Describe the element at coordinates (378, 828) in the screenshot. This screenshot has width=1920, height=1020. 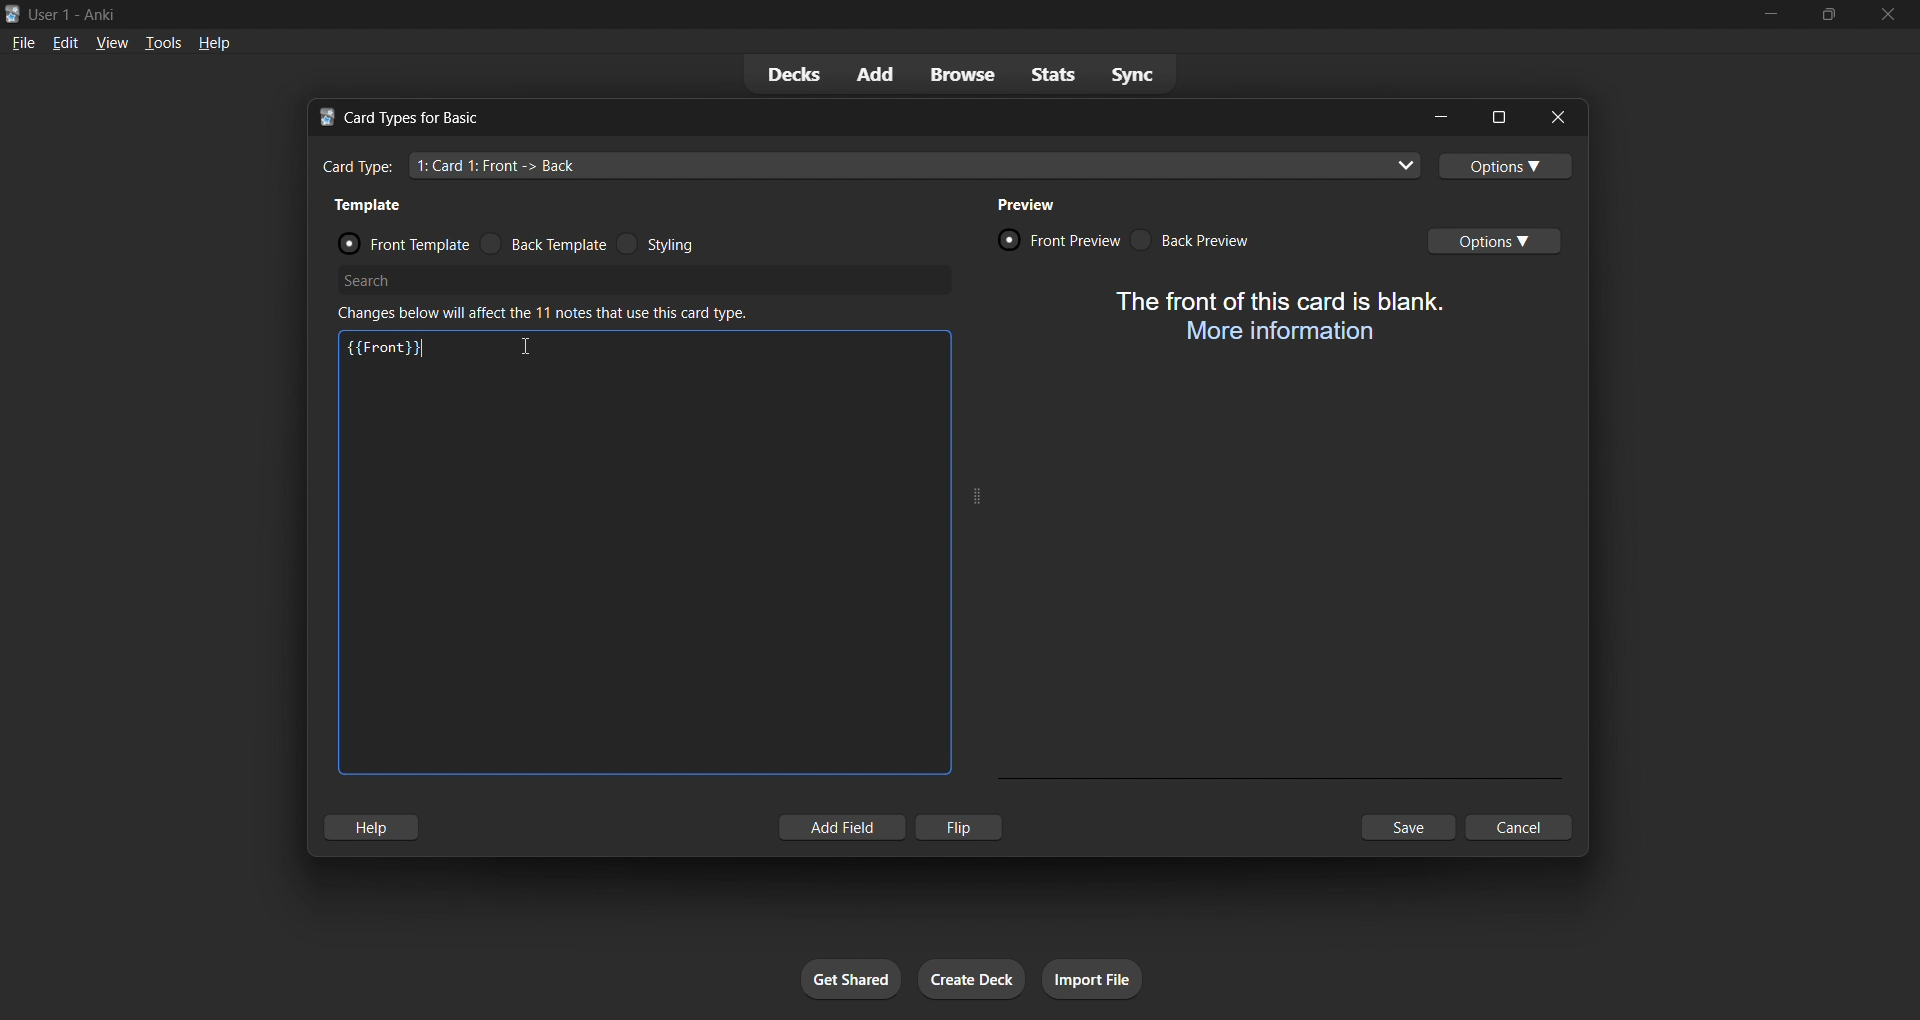
I see `hlep` at that location.